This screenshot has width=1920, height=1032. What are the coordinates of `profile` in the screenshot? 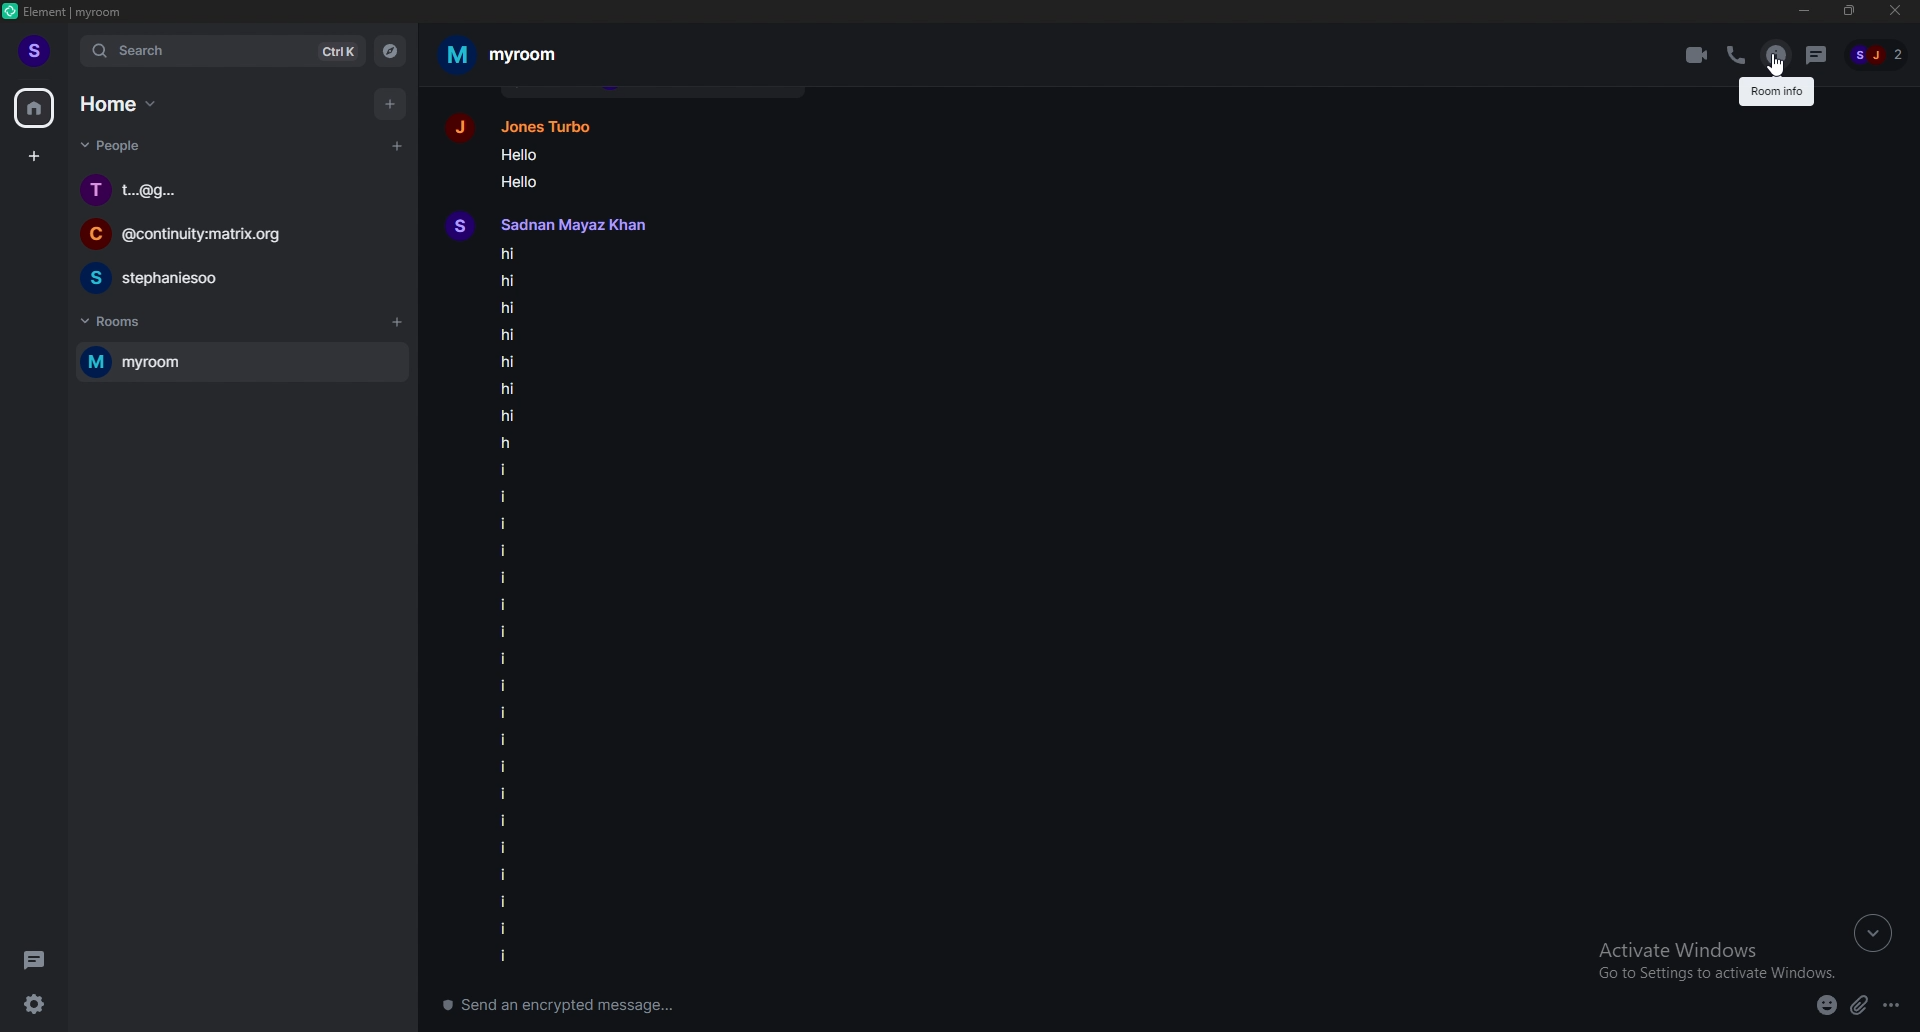 It's located at (37, 50).